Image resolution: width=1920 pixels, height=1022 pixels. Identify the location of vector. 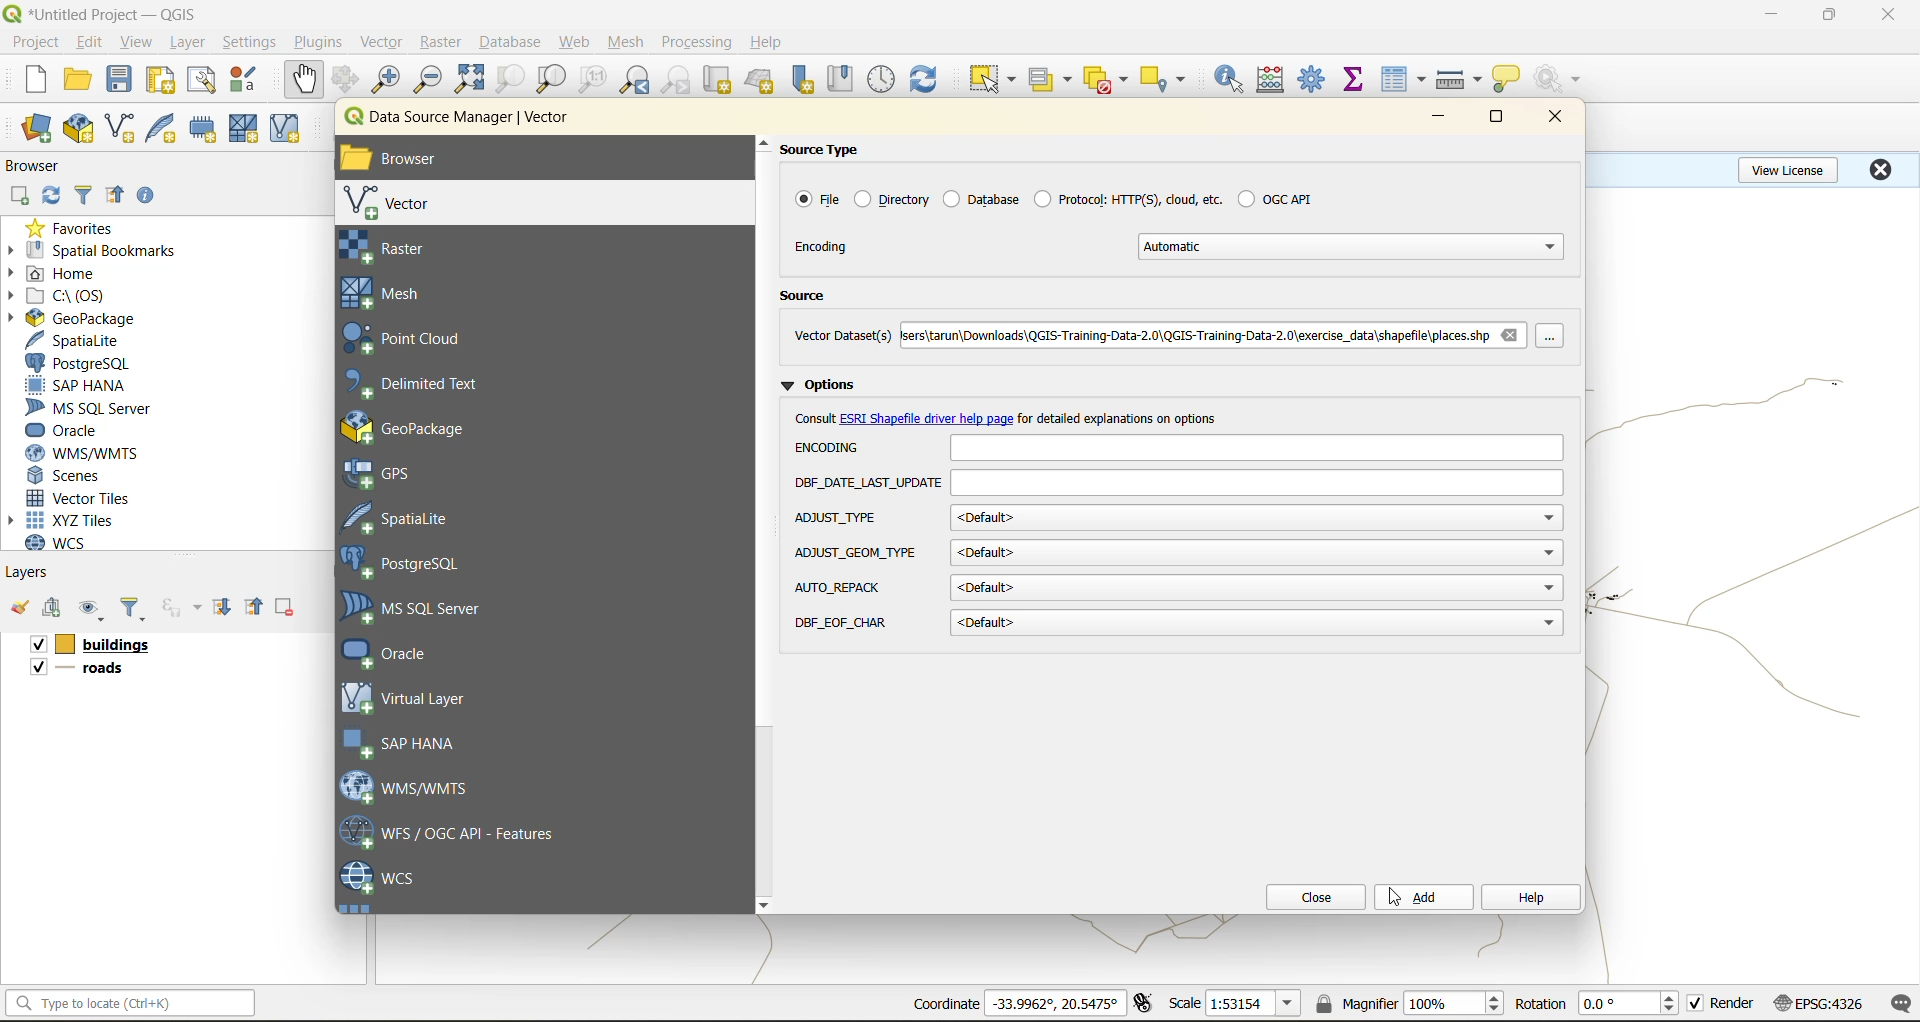
(384, 42).